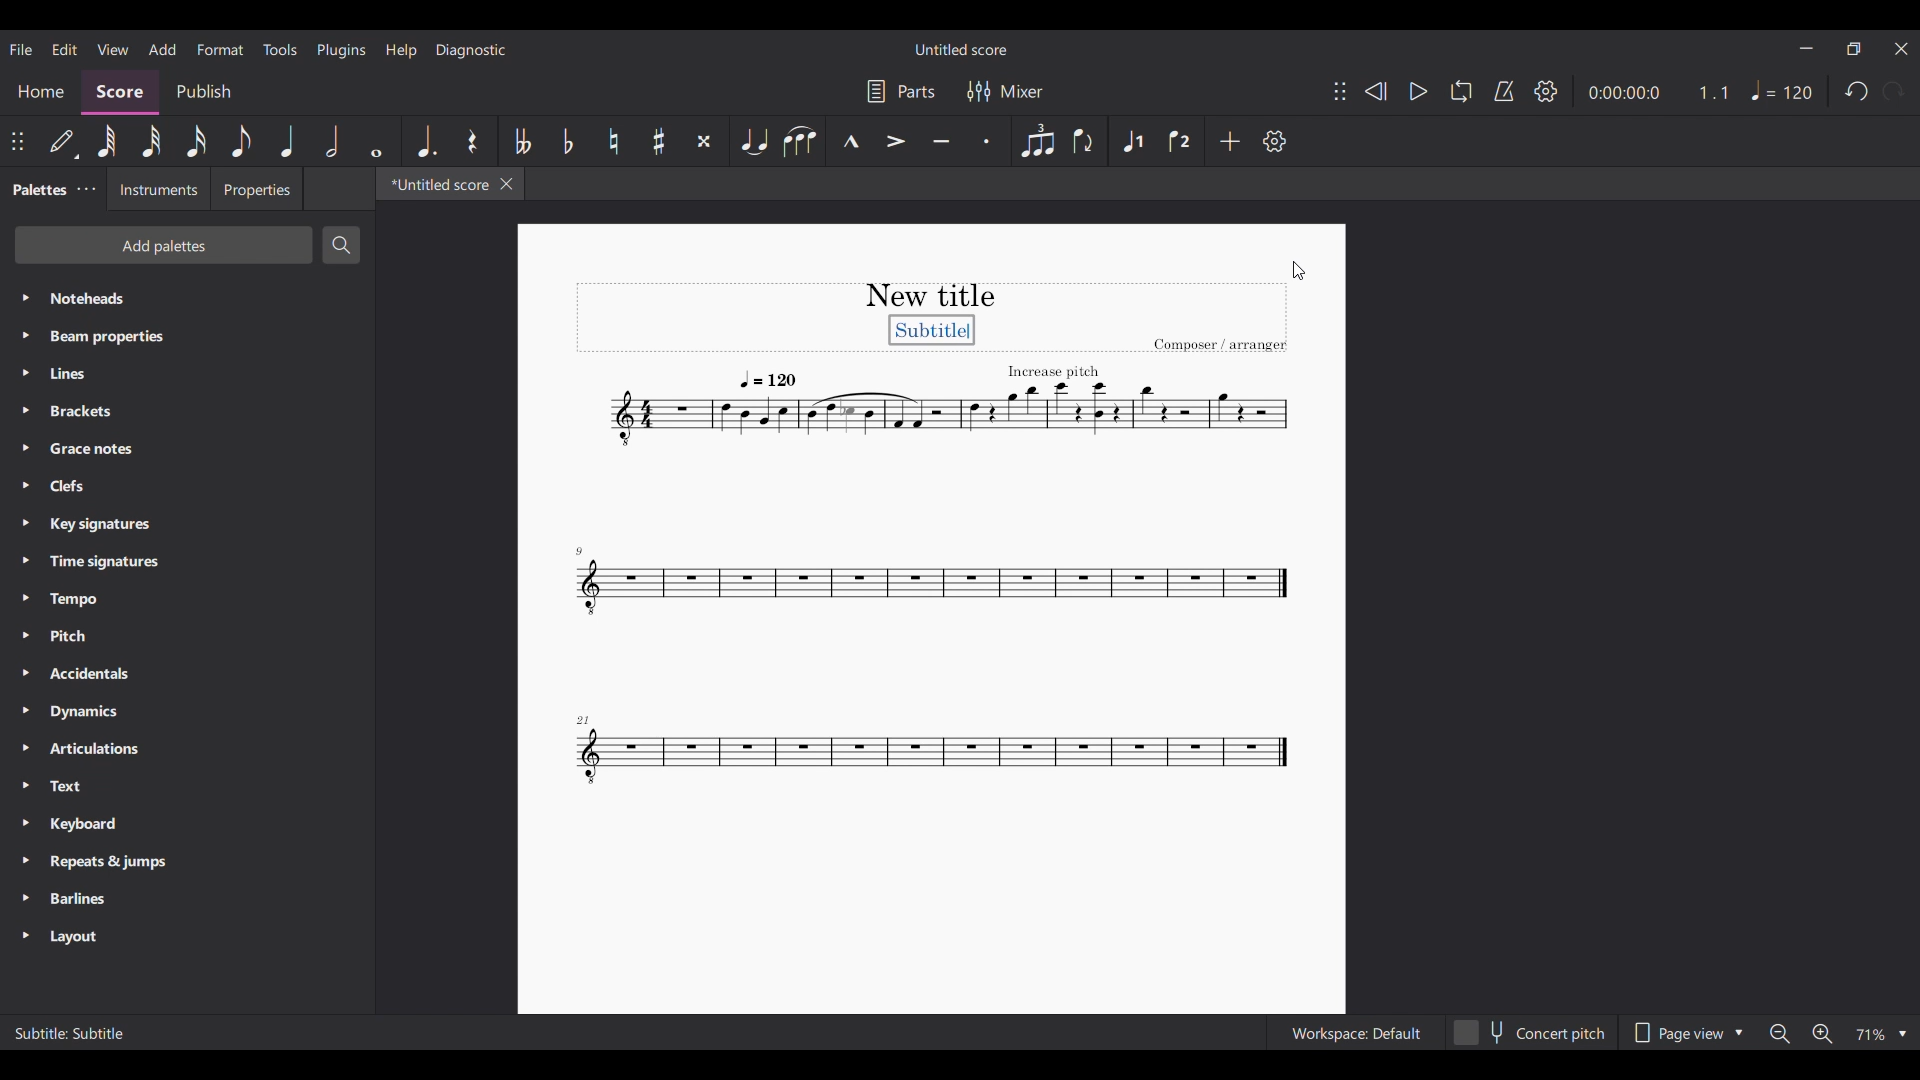  What do you see at coordinates (376, 141) in the screenshot?
I see `Whole note` at bounding box center [376, 141].